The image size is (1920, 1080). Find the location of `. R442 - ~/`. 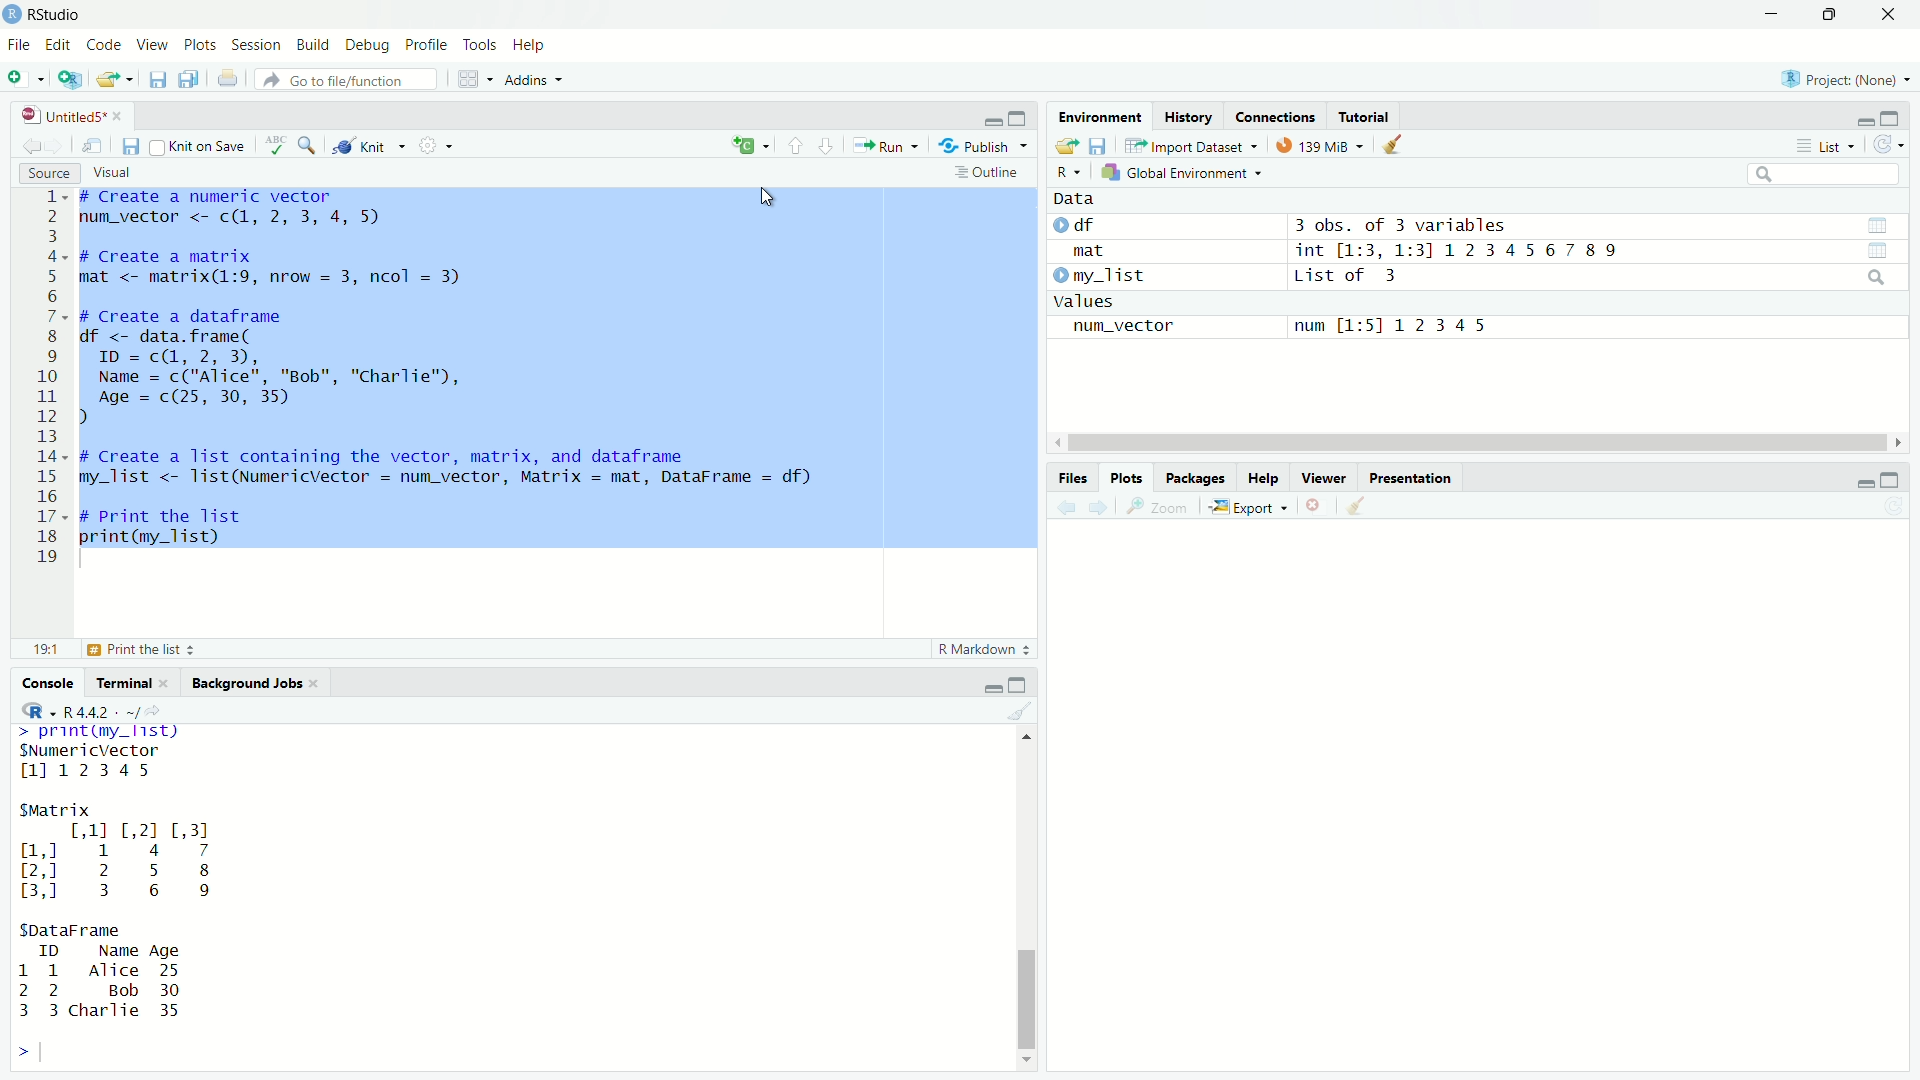

. R442 - ~/ is located at coordinates (83, 709).